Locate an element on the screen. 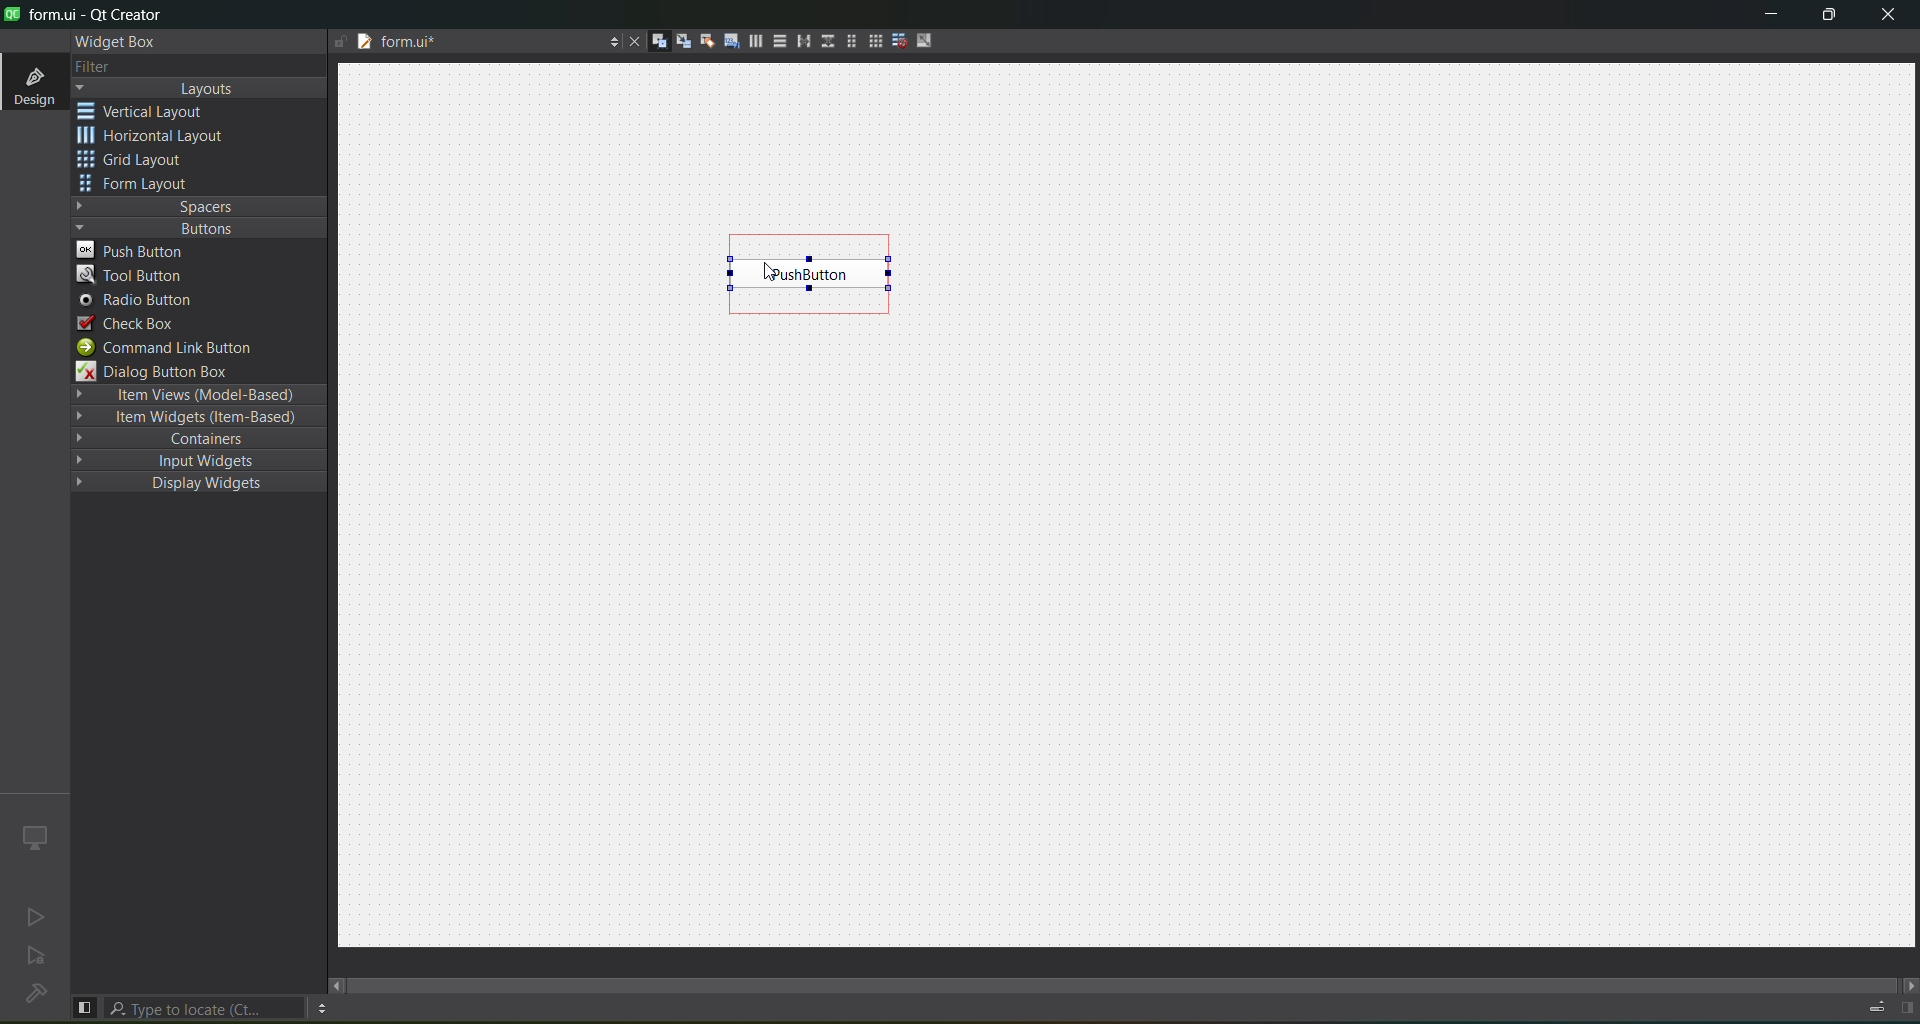  move left is located at coordinates (337, 985).